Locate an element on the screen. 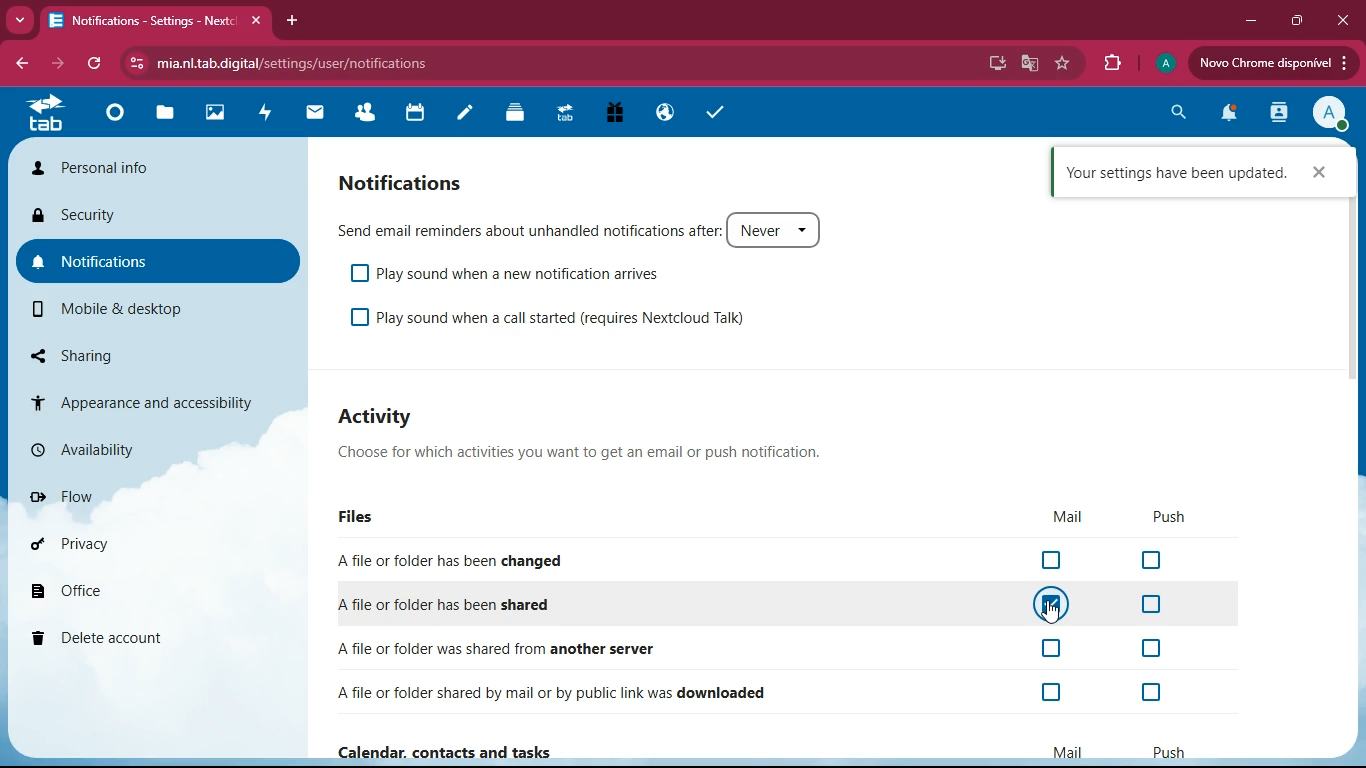 This screenshot has height=768, width=1366. off is located at coordinates (1154, 693).